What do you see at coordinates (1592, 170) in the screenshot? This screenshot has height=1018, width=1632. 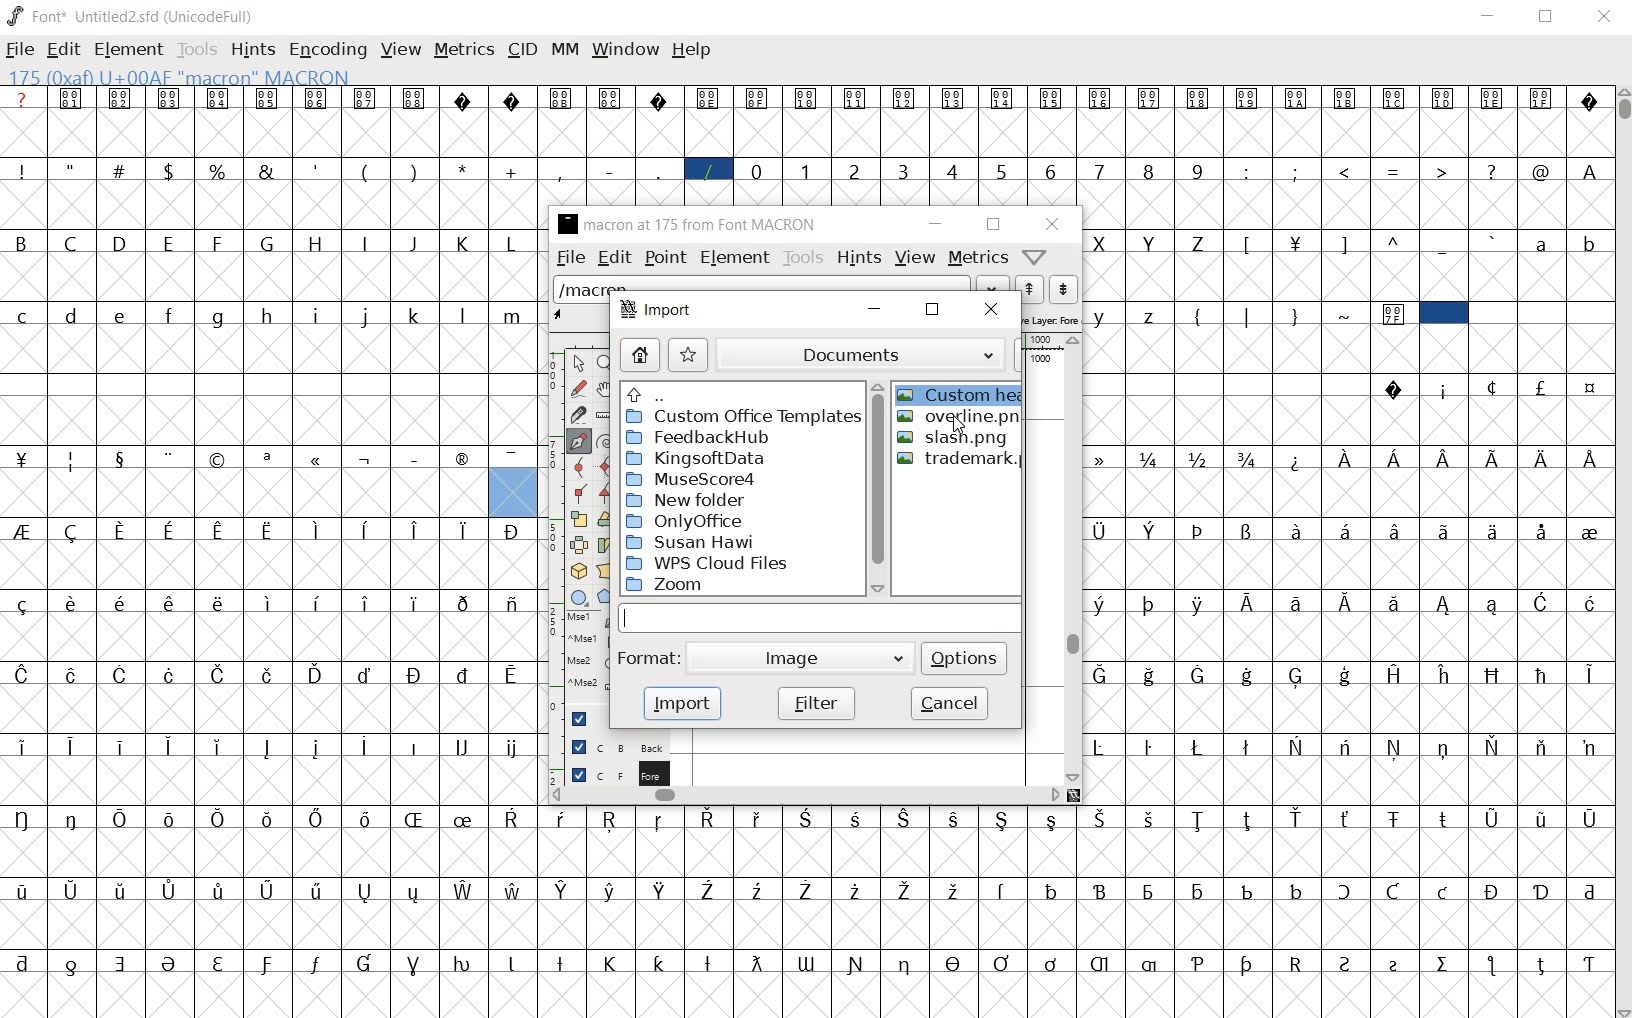 I see `A` at bounding box center [1592, 170].